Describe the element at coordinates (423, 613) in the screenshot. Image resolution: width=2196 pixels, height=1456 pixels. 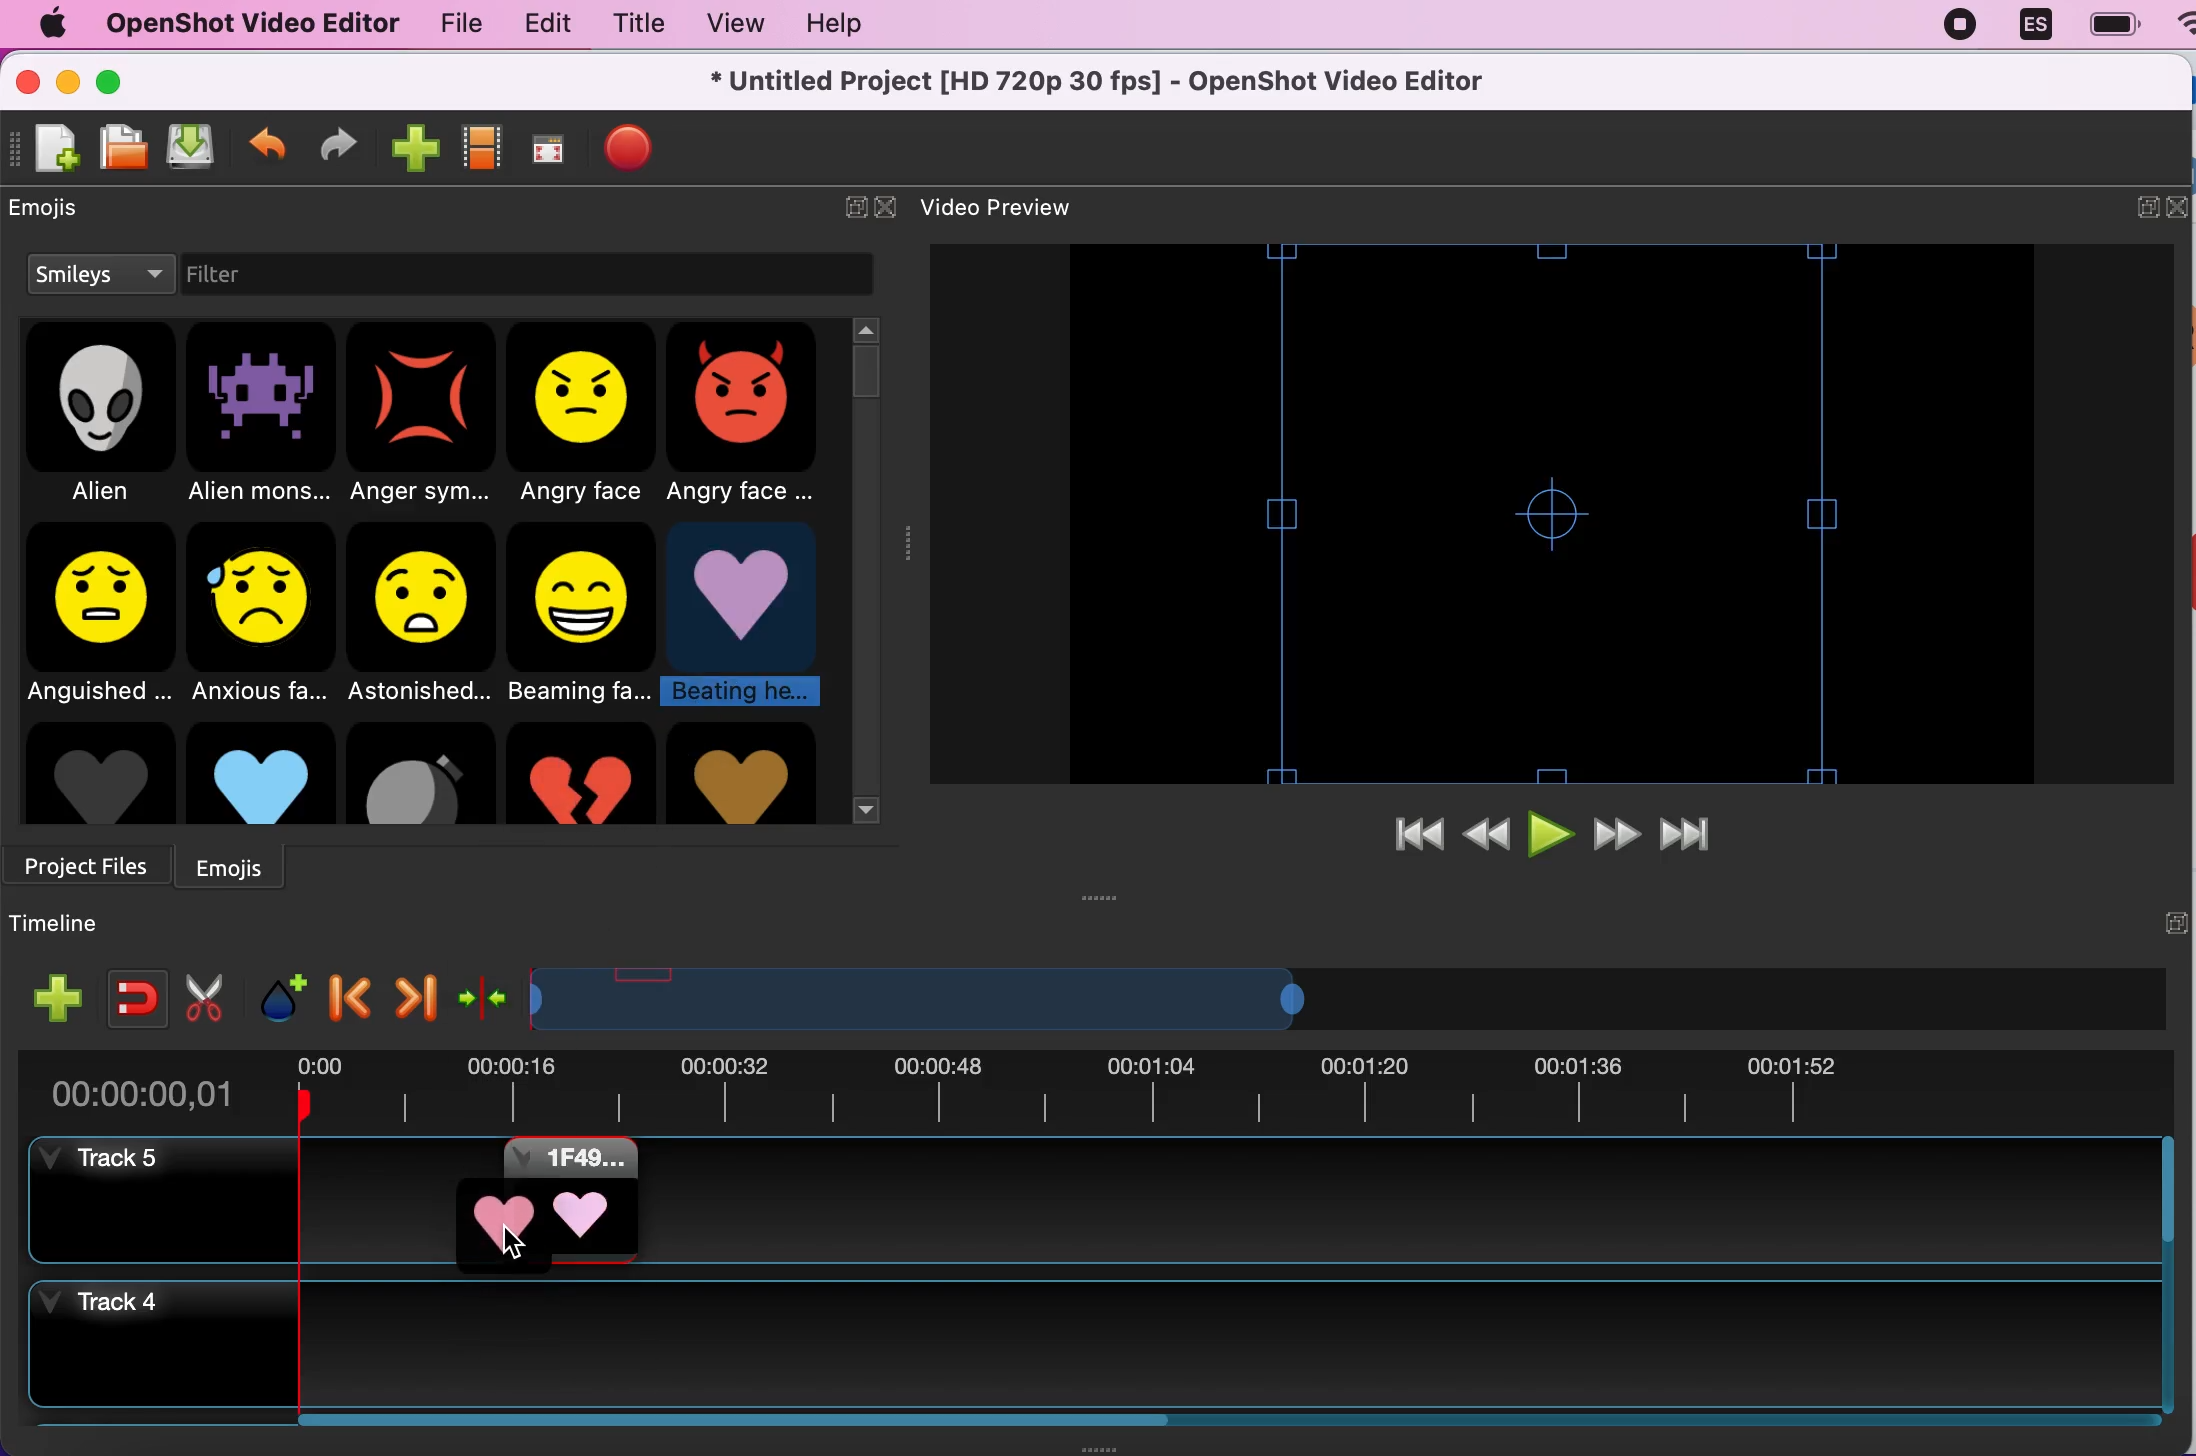
I see `astonished` at that location.